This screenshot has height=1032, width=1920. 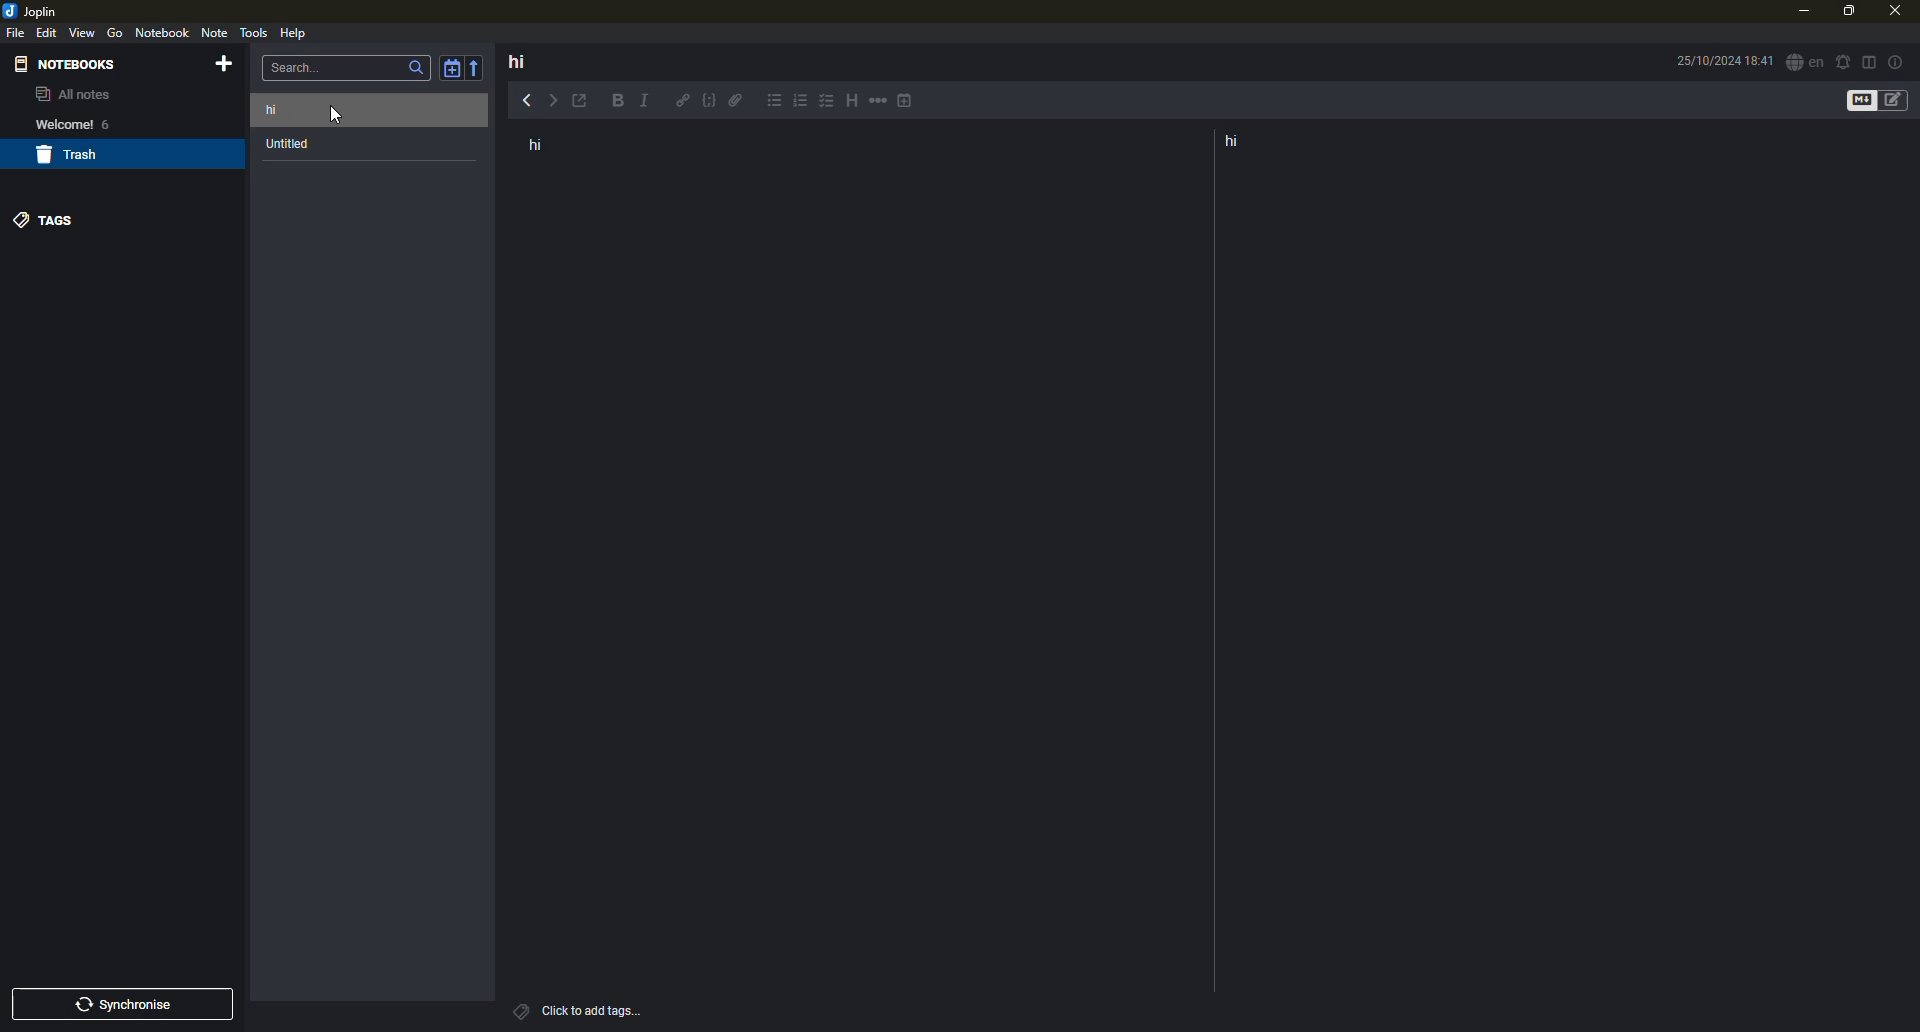 What do you see at coordinates (683, 102) in the screenshot?
I see `hyperlink` at bounding box center [683, 102].